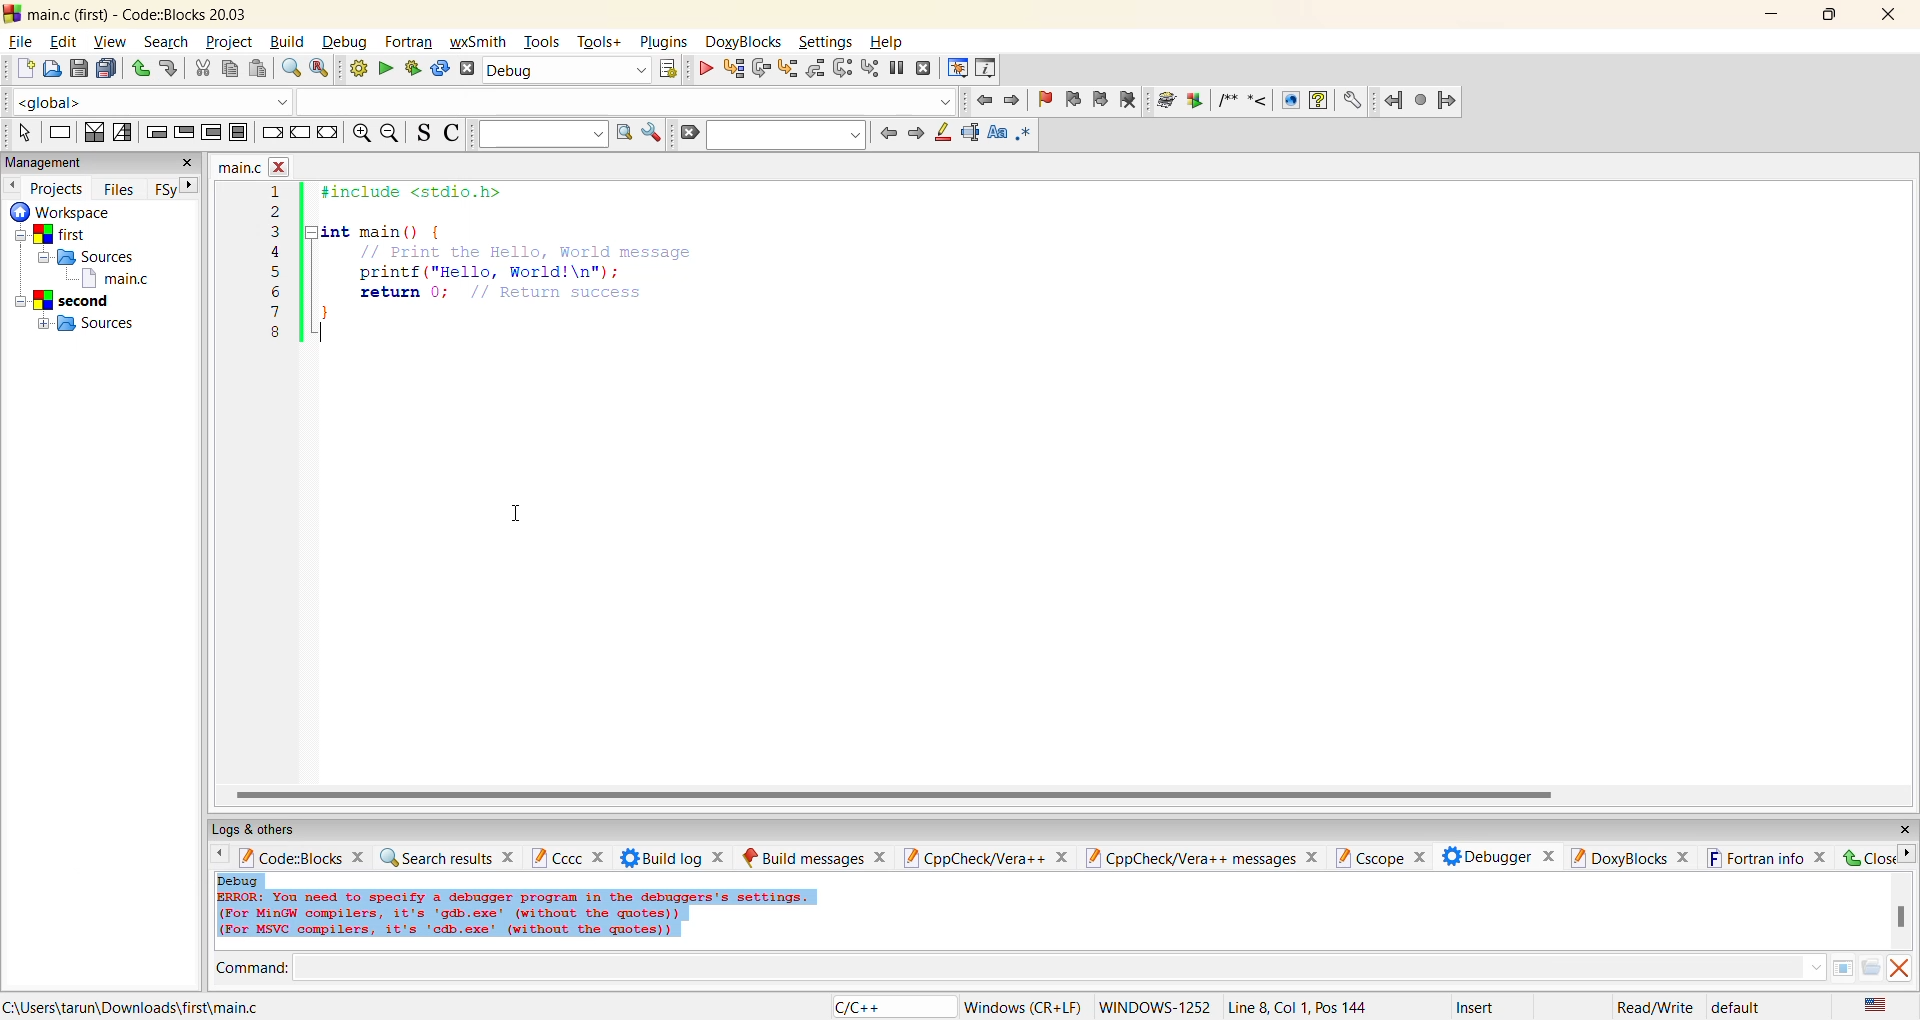  Describe the element at coordinates (354, 69) in the screenshot. I see `build` at that location.